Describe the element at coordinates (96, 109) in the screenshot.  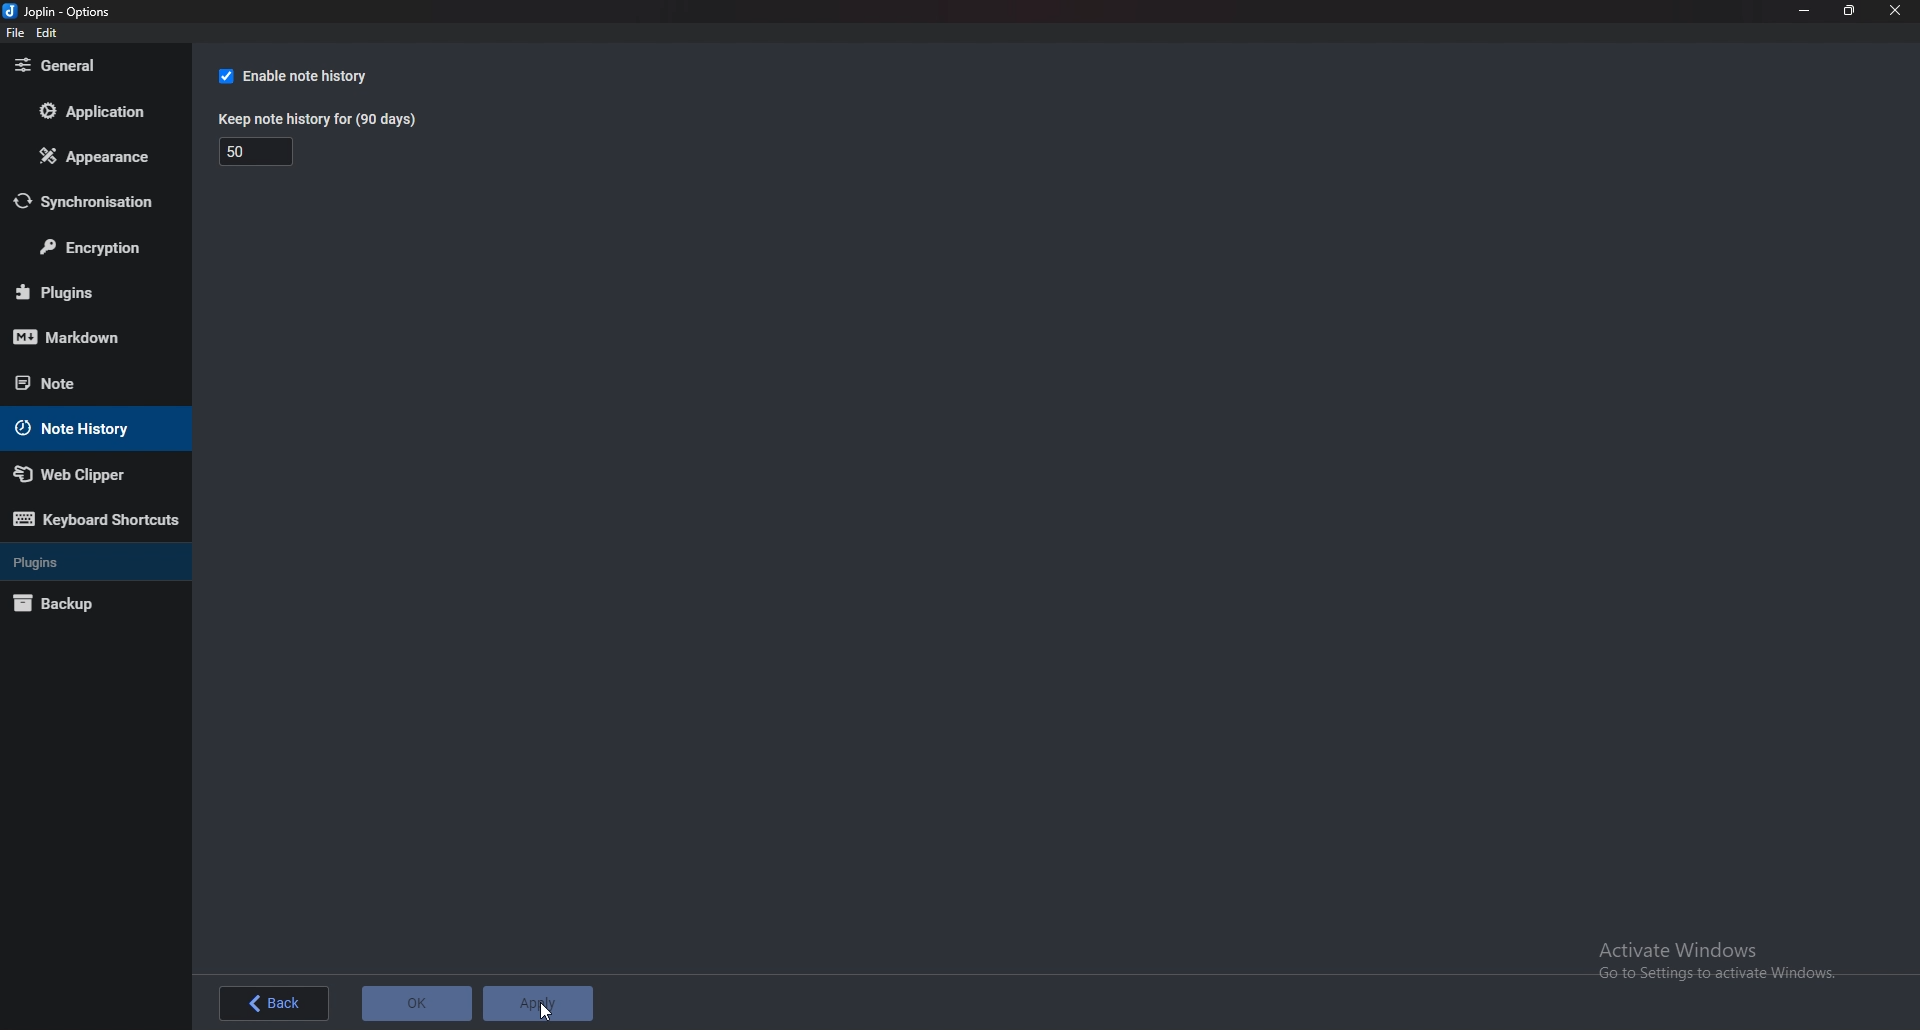
I see `Application` at that location.